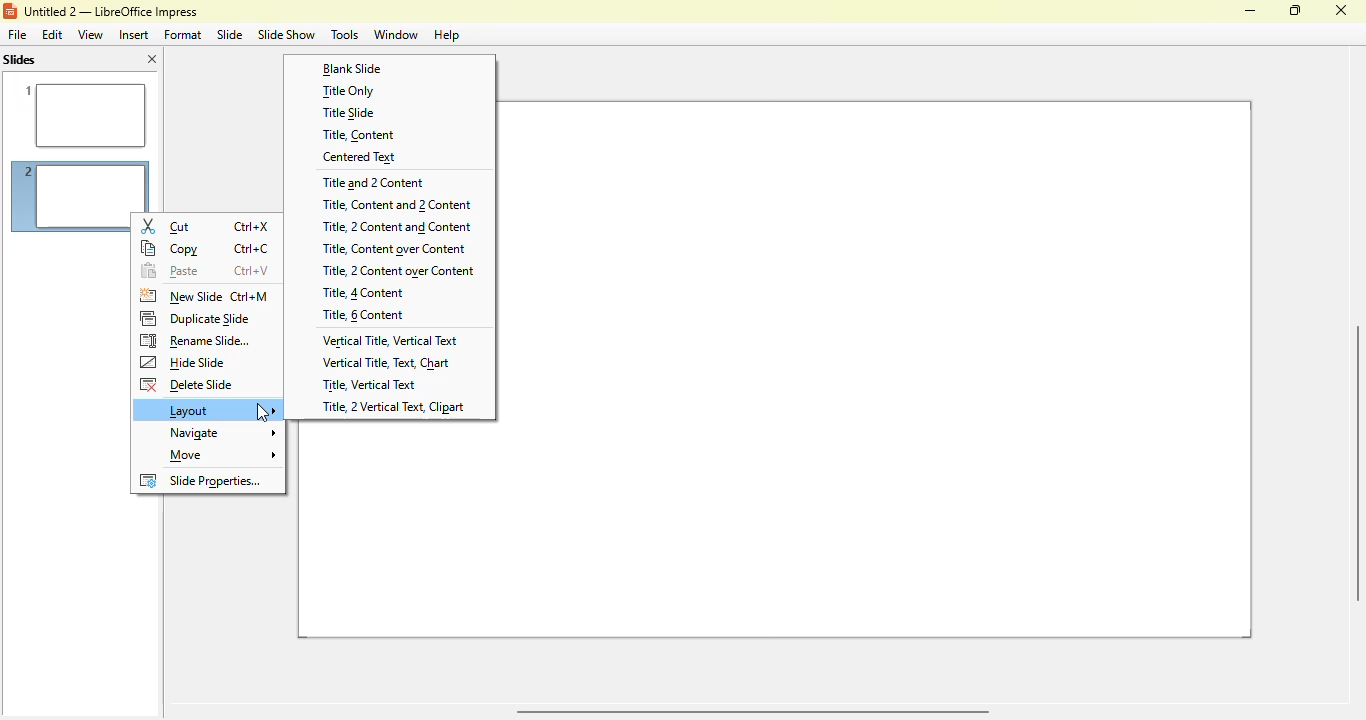 The height and width of the screenshot is (720, 1366). I want to click on title, 6 content, so click(363, 315).